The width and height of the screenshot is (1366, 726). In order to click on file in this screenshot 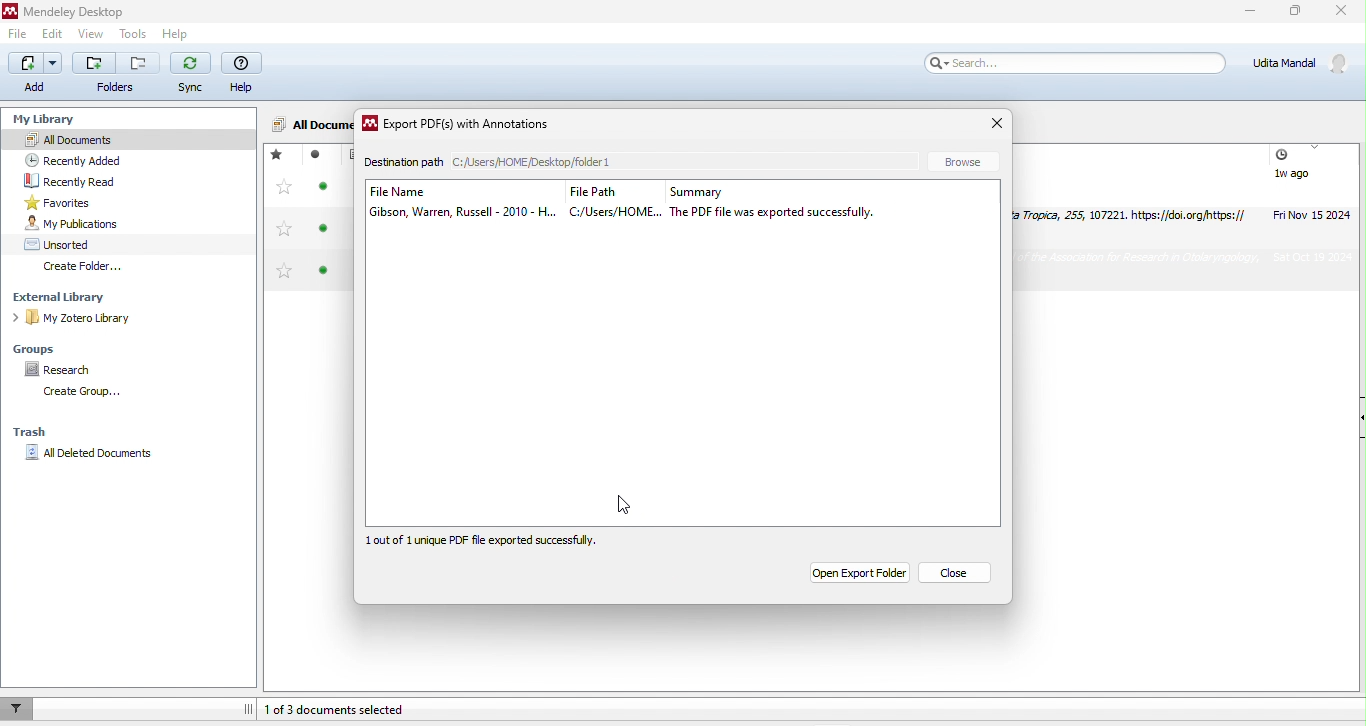, I will do `click(19, 32)`.